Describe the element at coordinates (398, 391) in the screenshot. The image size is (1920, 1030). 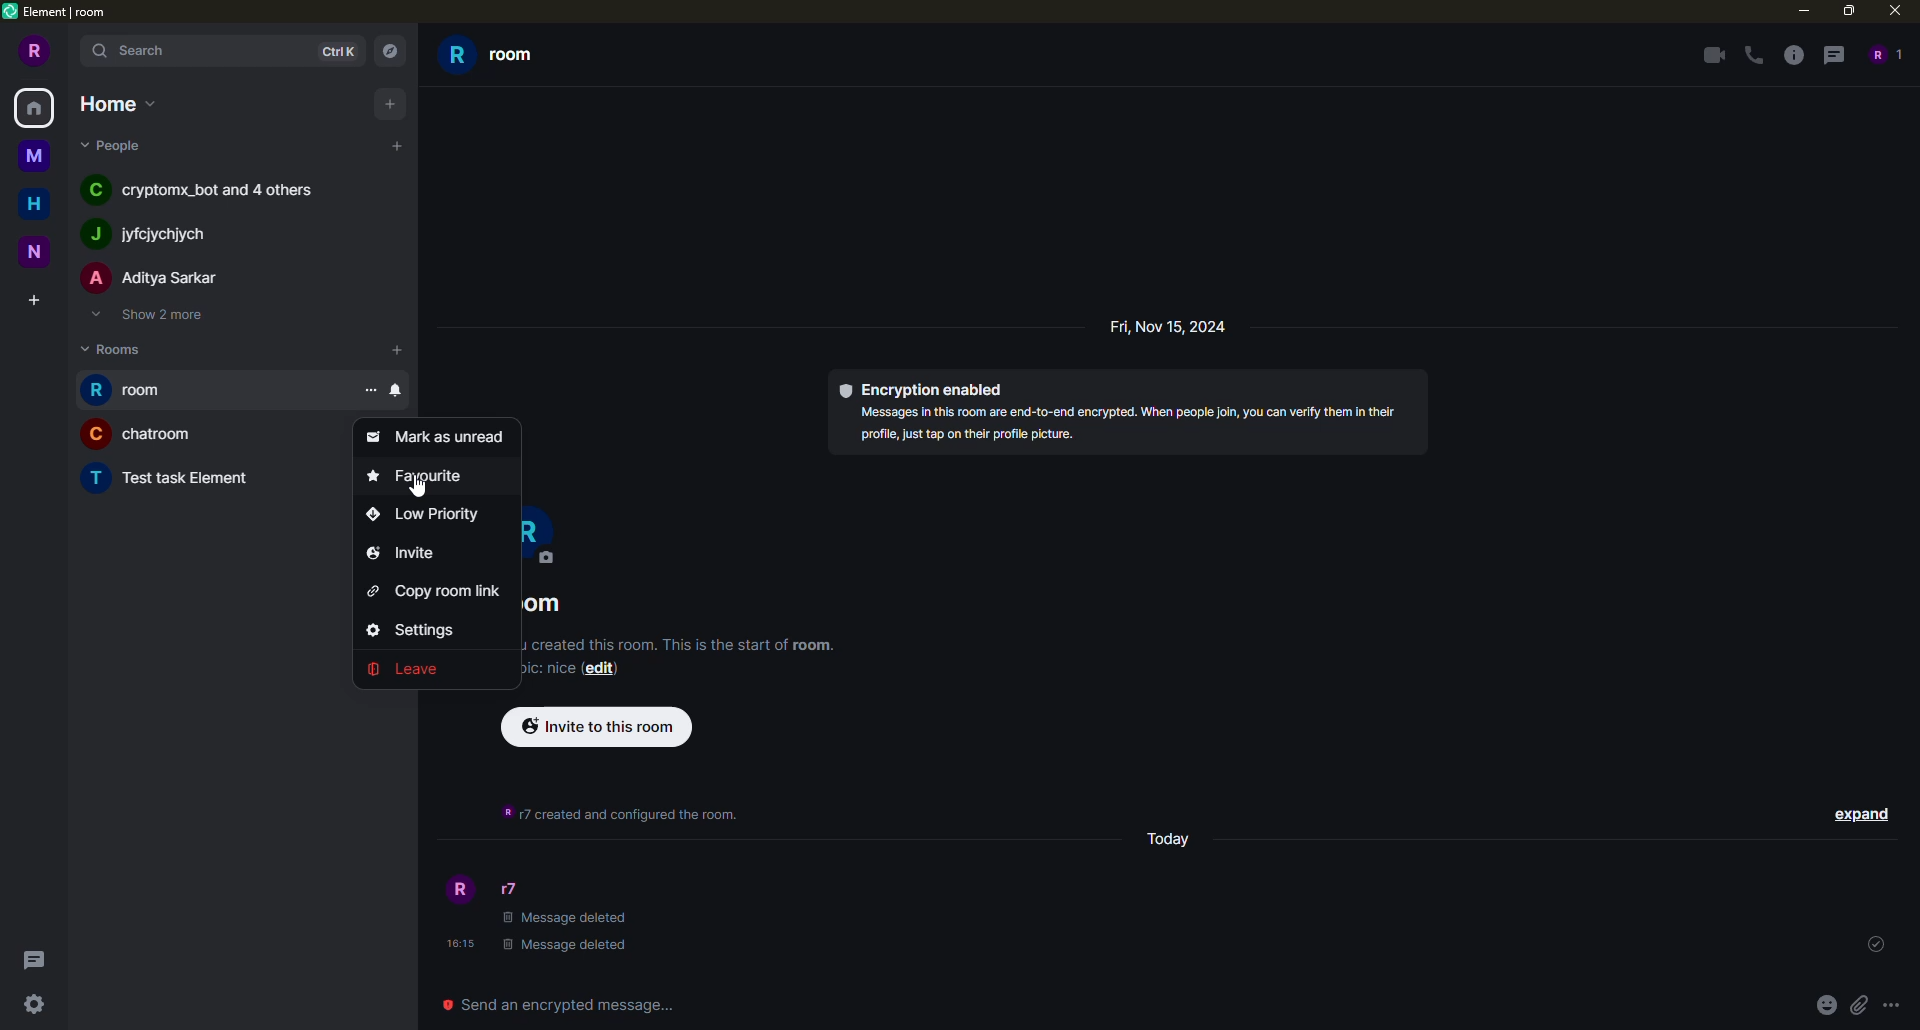
I see `bell` at that location.